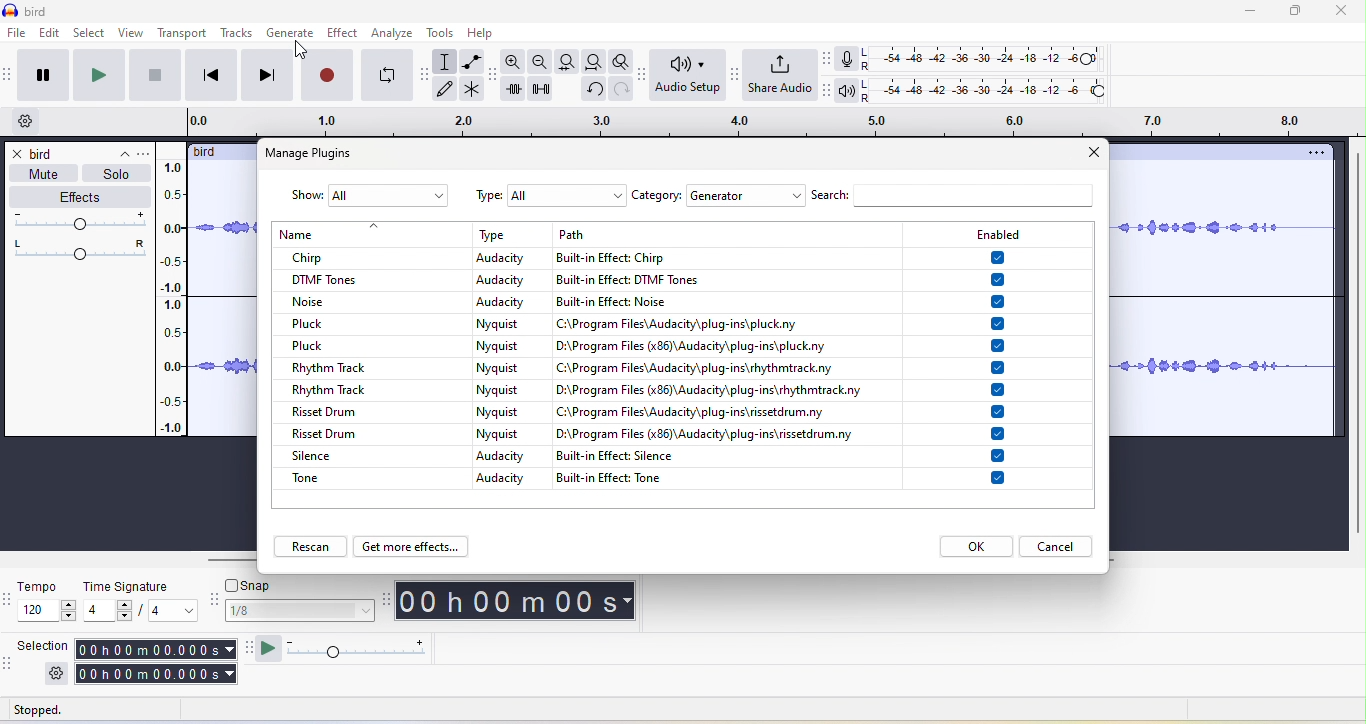 The image size is (1366, 724). What do you see at coordinates (18, 32) in the screenshot?
I see `file ` at bounding box center [18, 32].